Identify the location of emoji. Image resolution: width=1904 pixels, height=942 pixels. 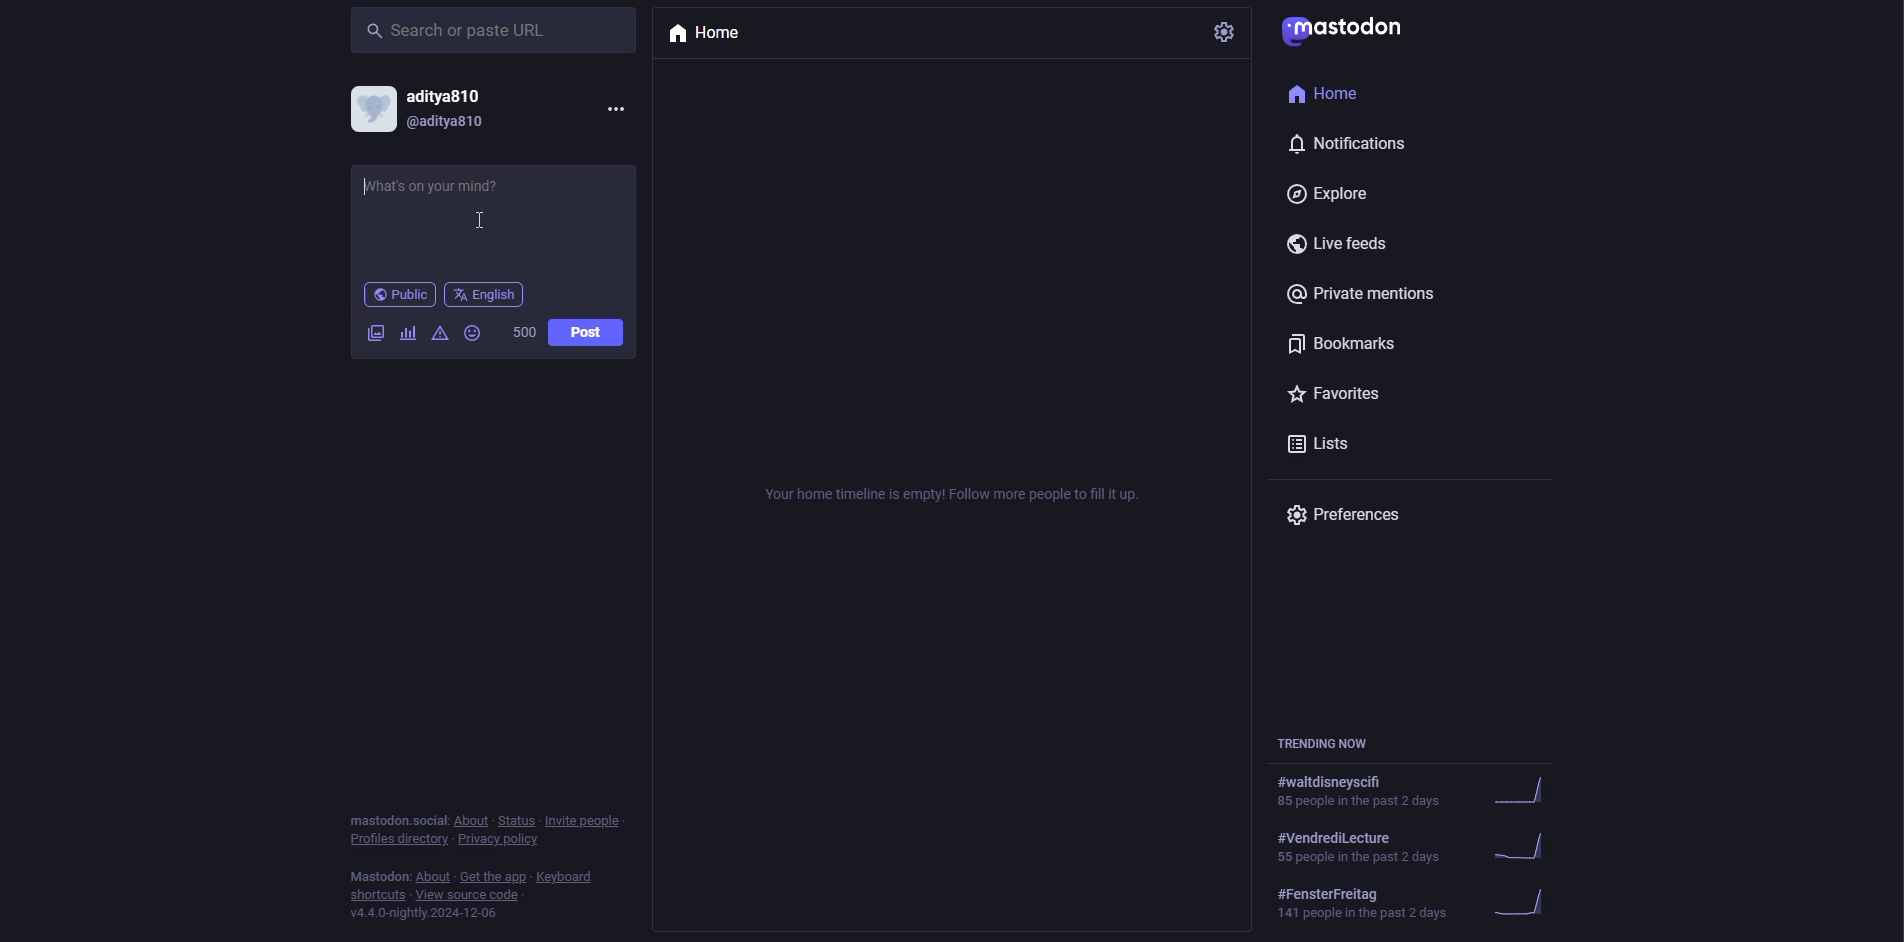
(474, 332).